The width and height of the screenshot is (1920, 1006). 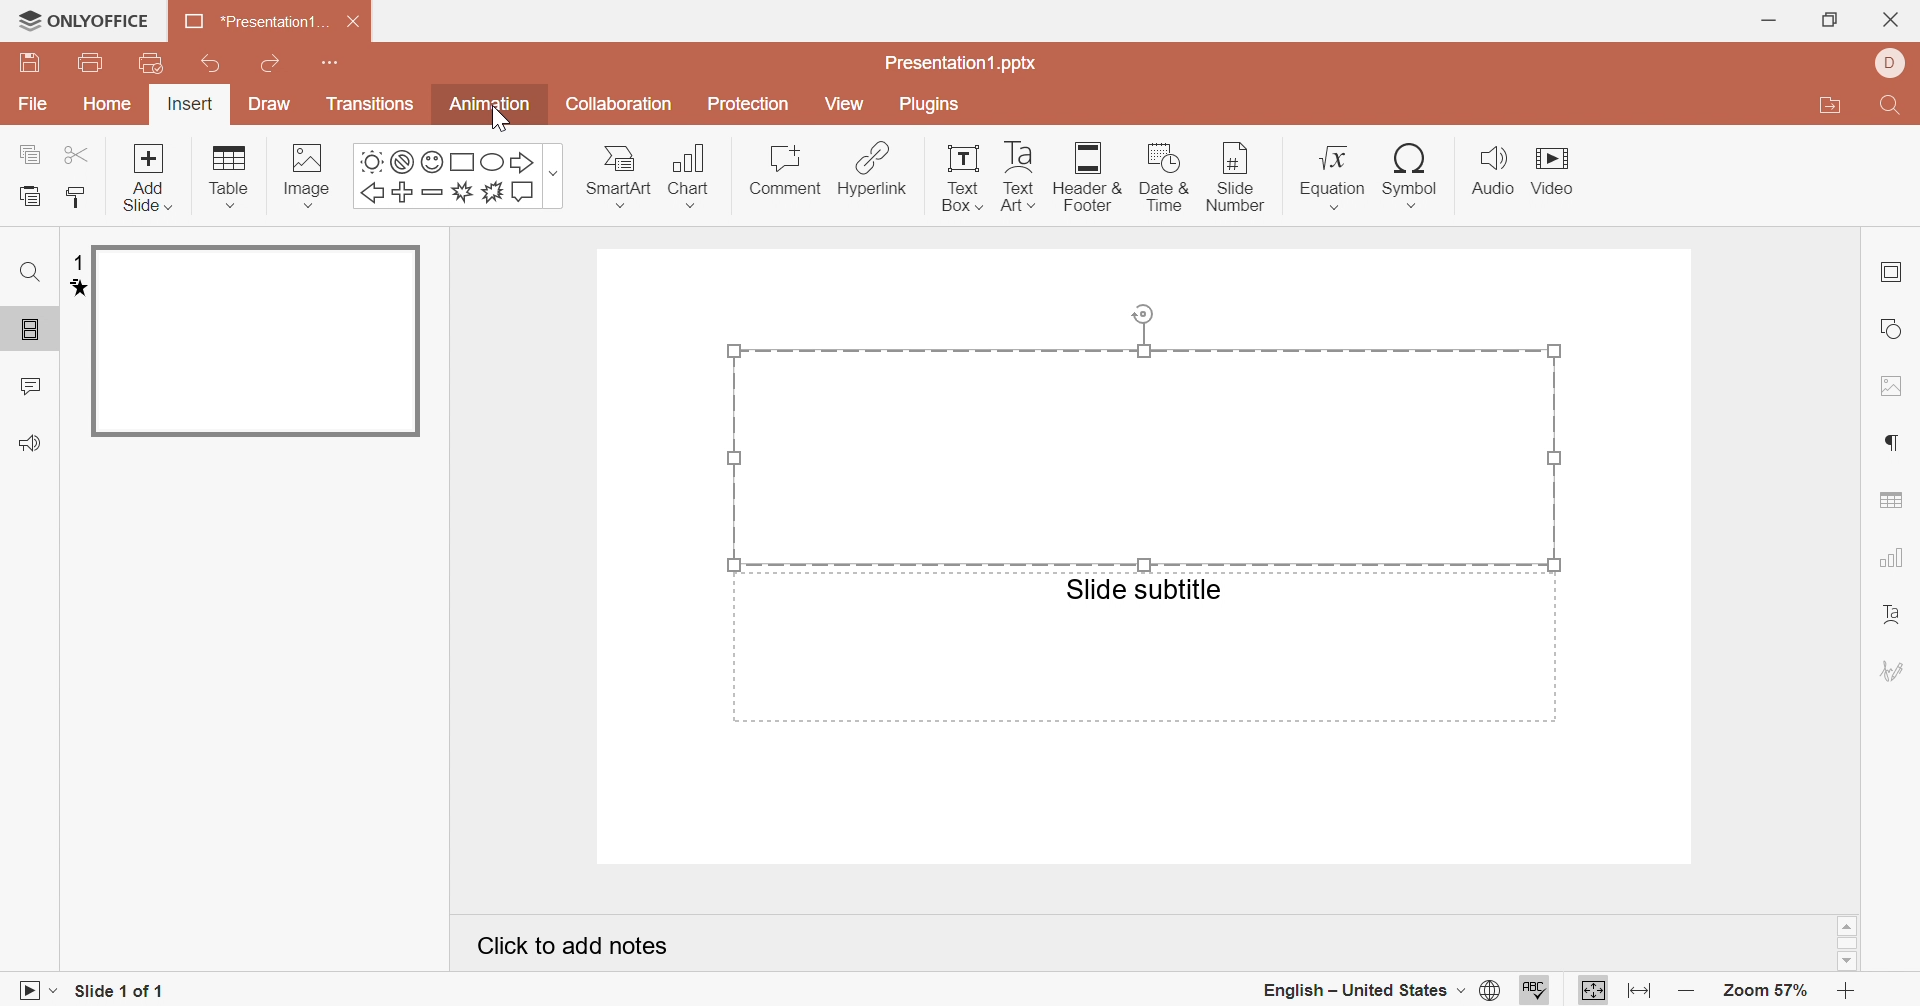 What do you see at coordinates (1494, 992) in the screenshot?
I see `set document language` at bounding box center [1494, 992].